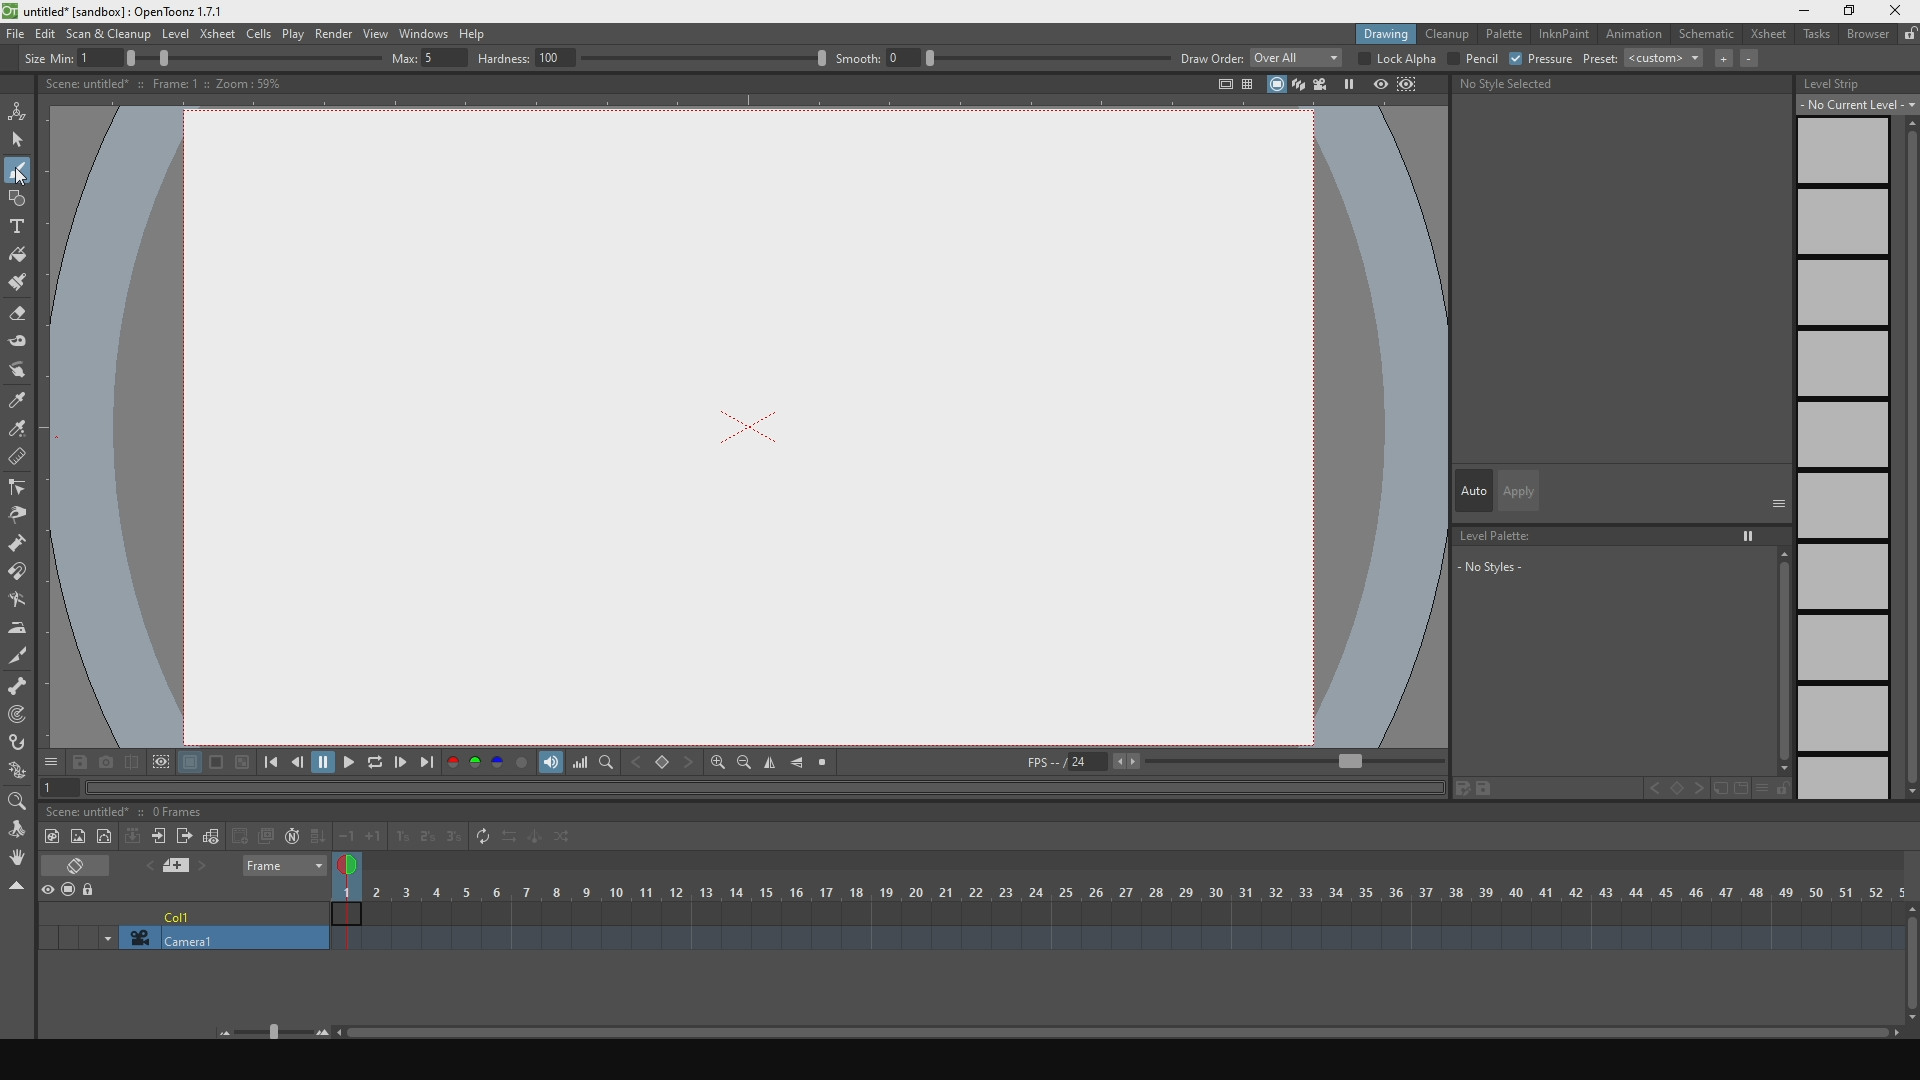  I want to click on draw, so click(19, 168).